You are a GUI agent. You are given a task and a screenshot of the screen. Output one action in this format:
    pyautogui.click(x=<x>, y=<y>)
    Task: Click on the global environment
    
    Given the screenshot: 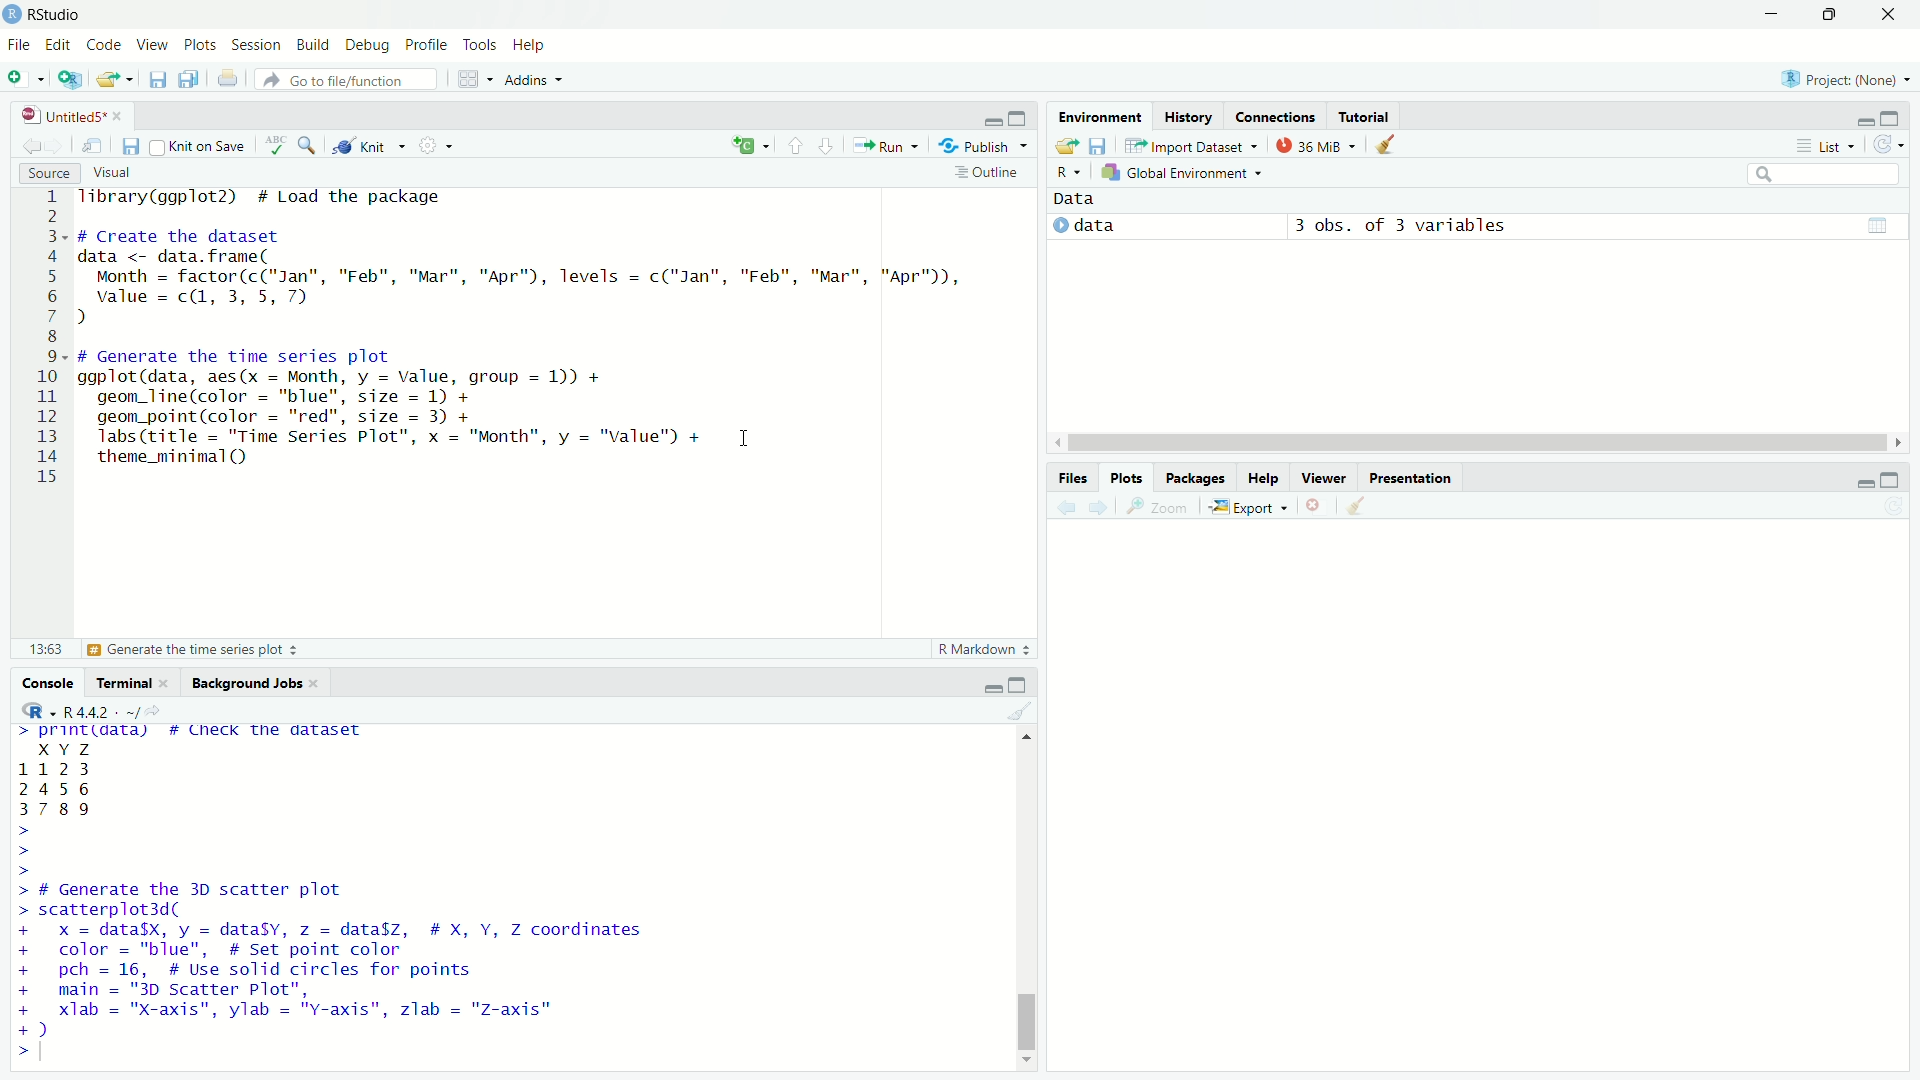 What is the action you would take?
    pyautogui.click(x=1185, y=173)
    